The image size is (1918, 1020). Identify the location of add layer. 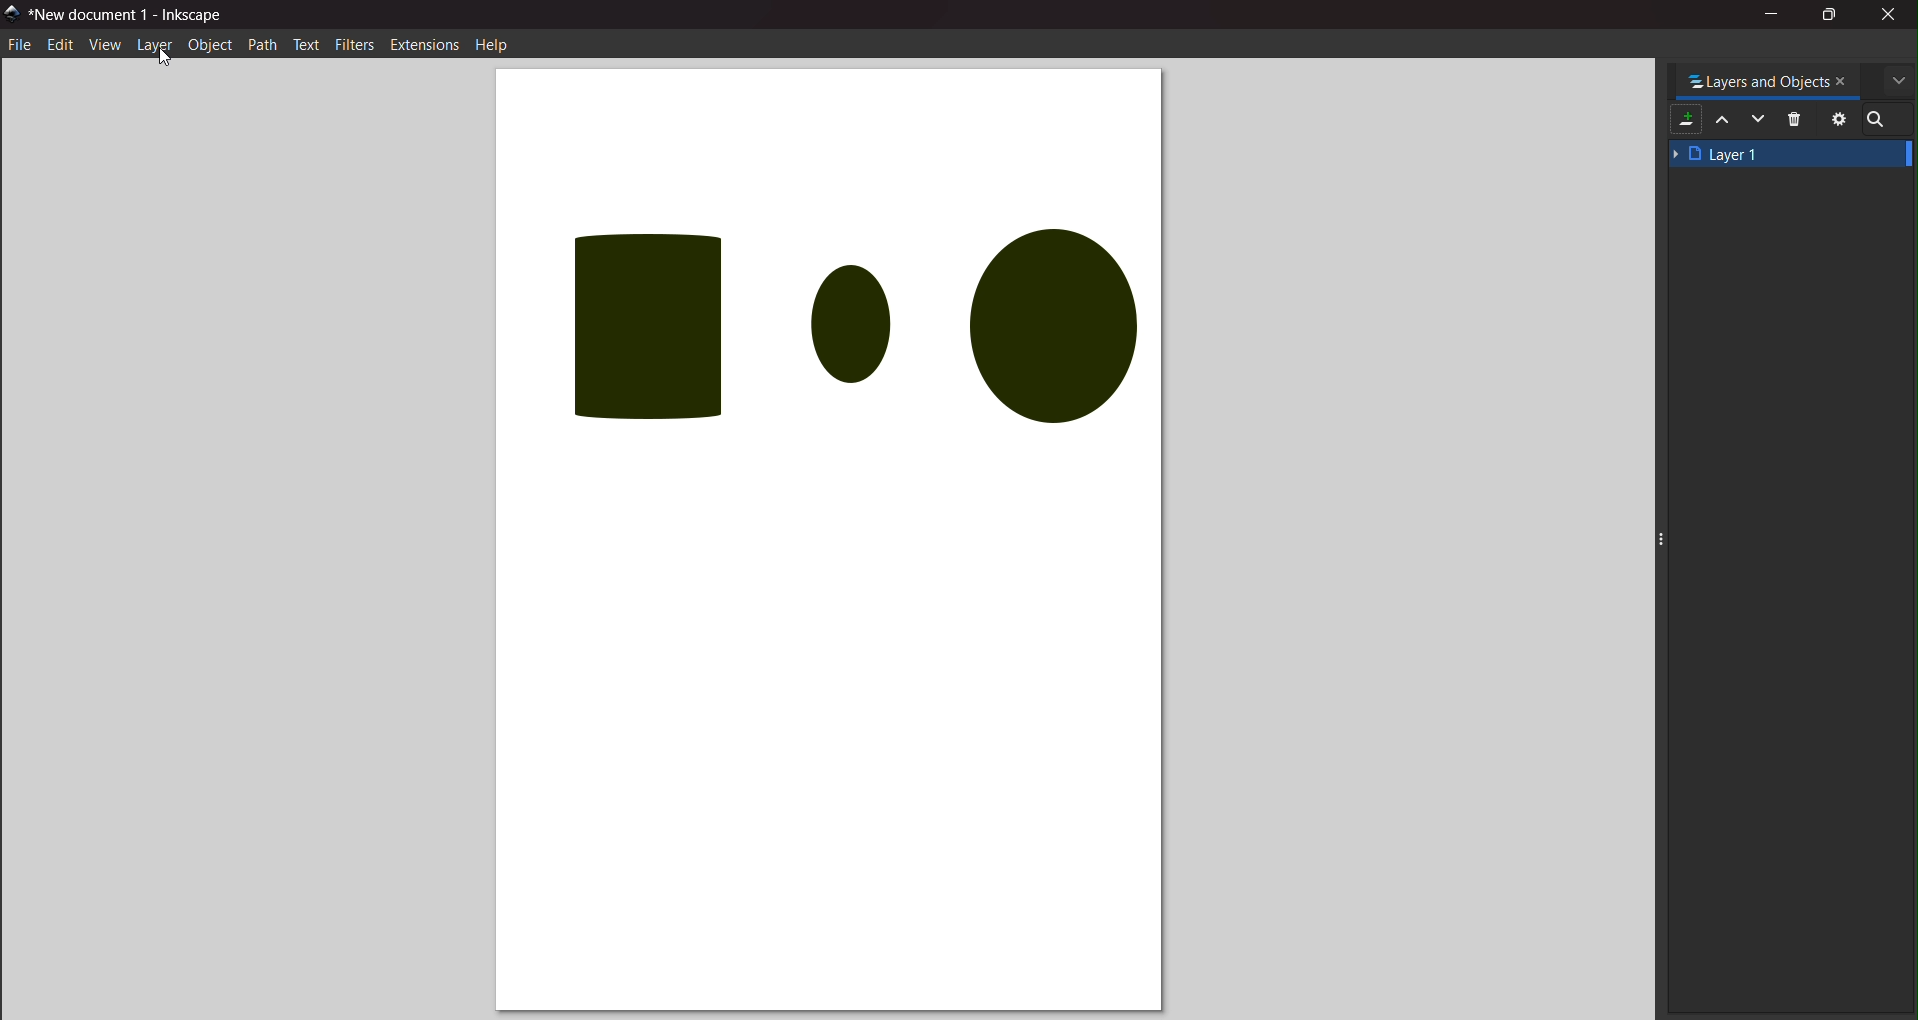
(1685, 121).